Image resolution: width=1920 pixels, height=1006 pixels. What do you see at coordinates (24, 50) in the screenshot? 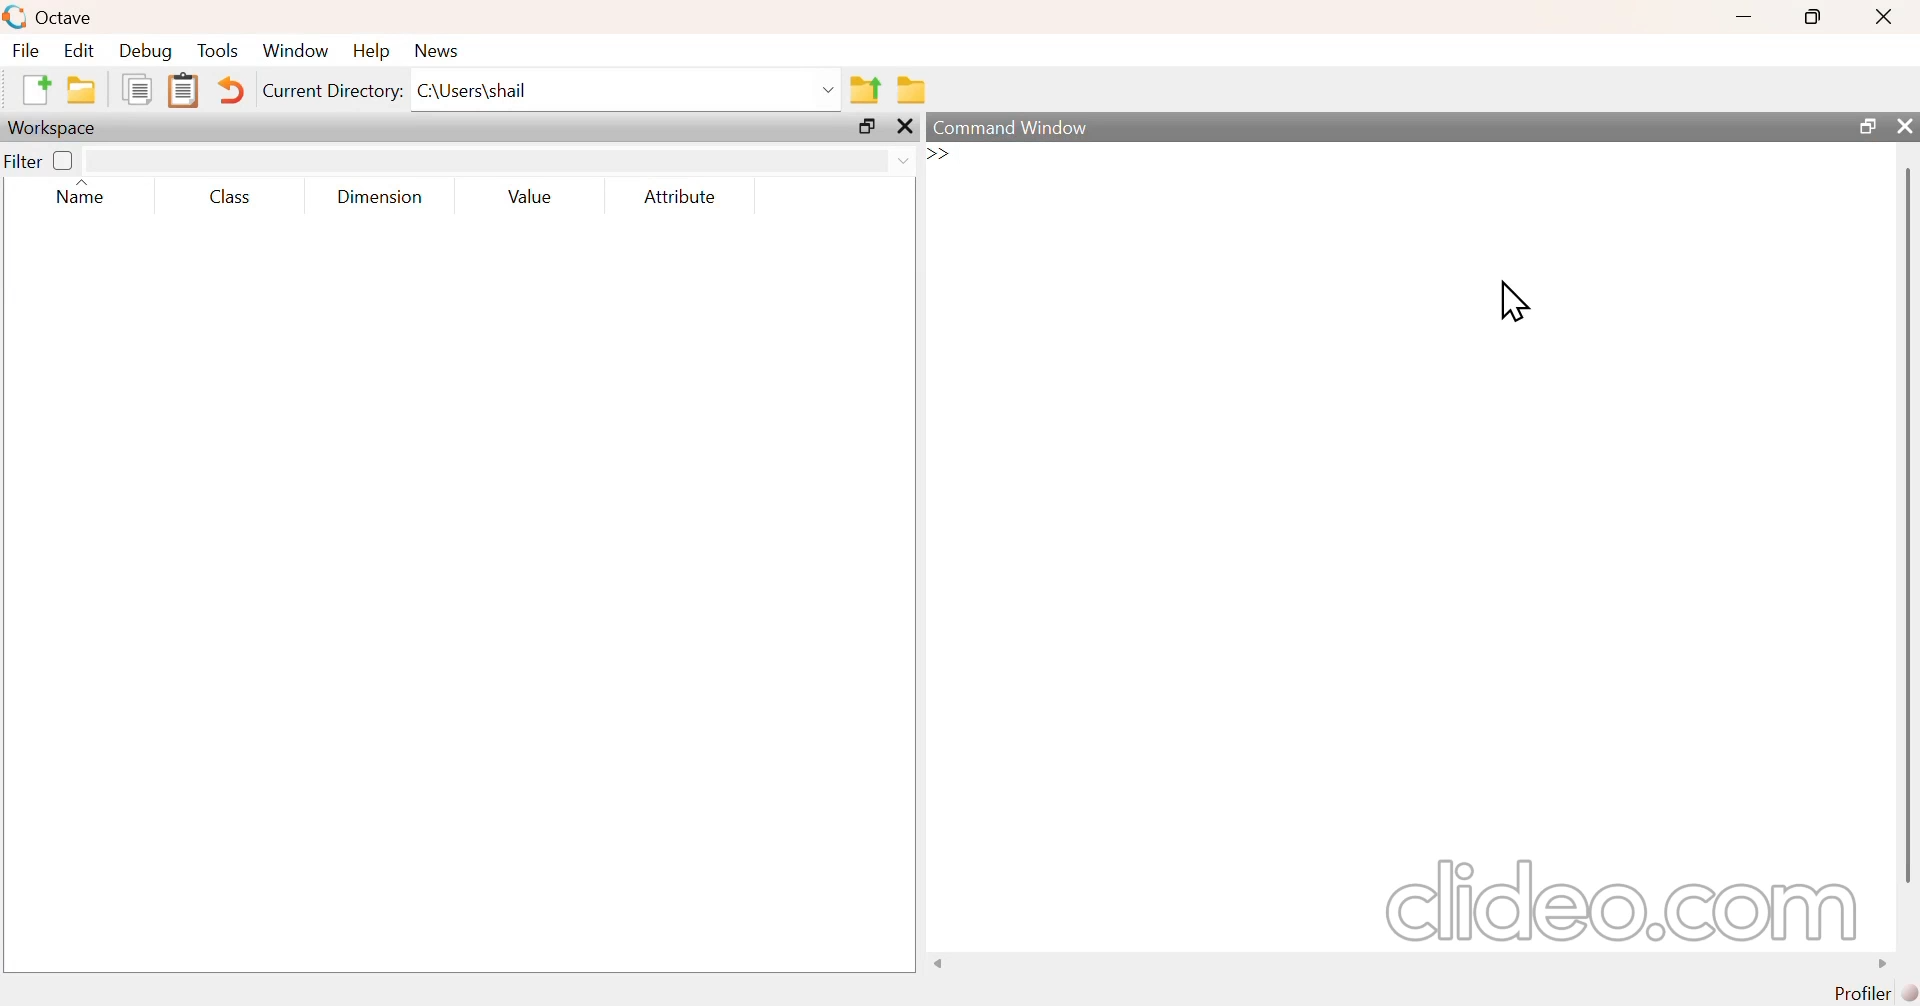
I see `file` at bounding box center [24, 50].